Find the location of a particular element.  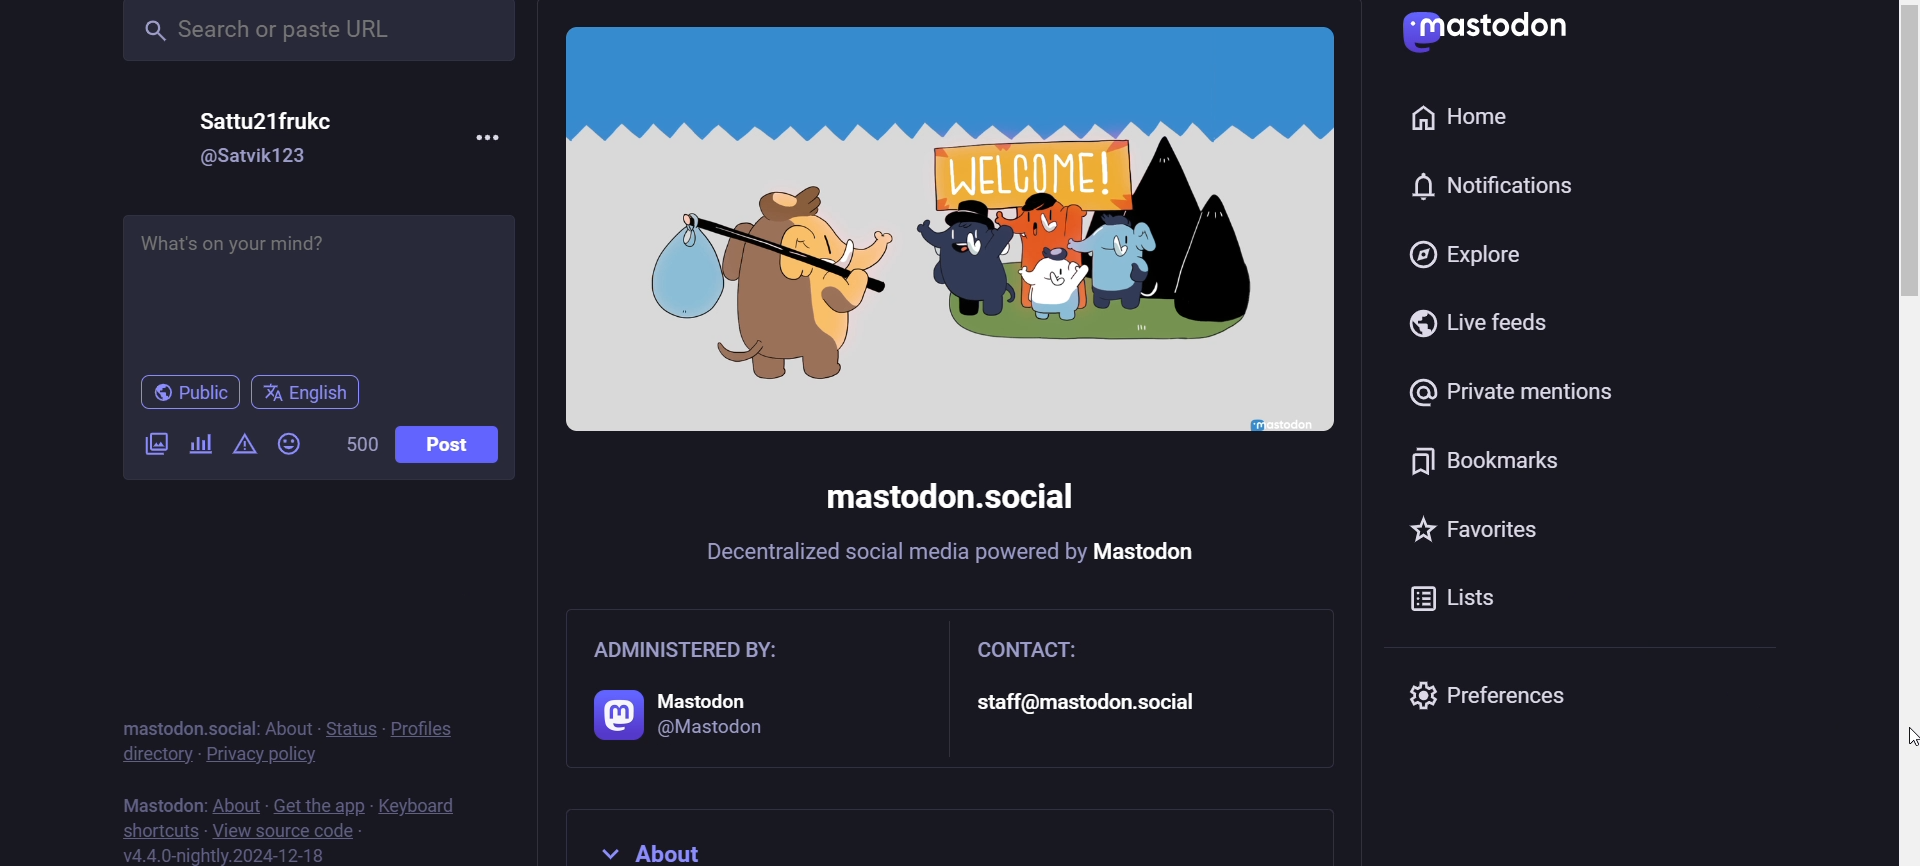

emoji is located at coordinates (293, 446).